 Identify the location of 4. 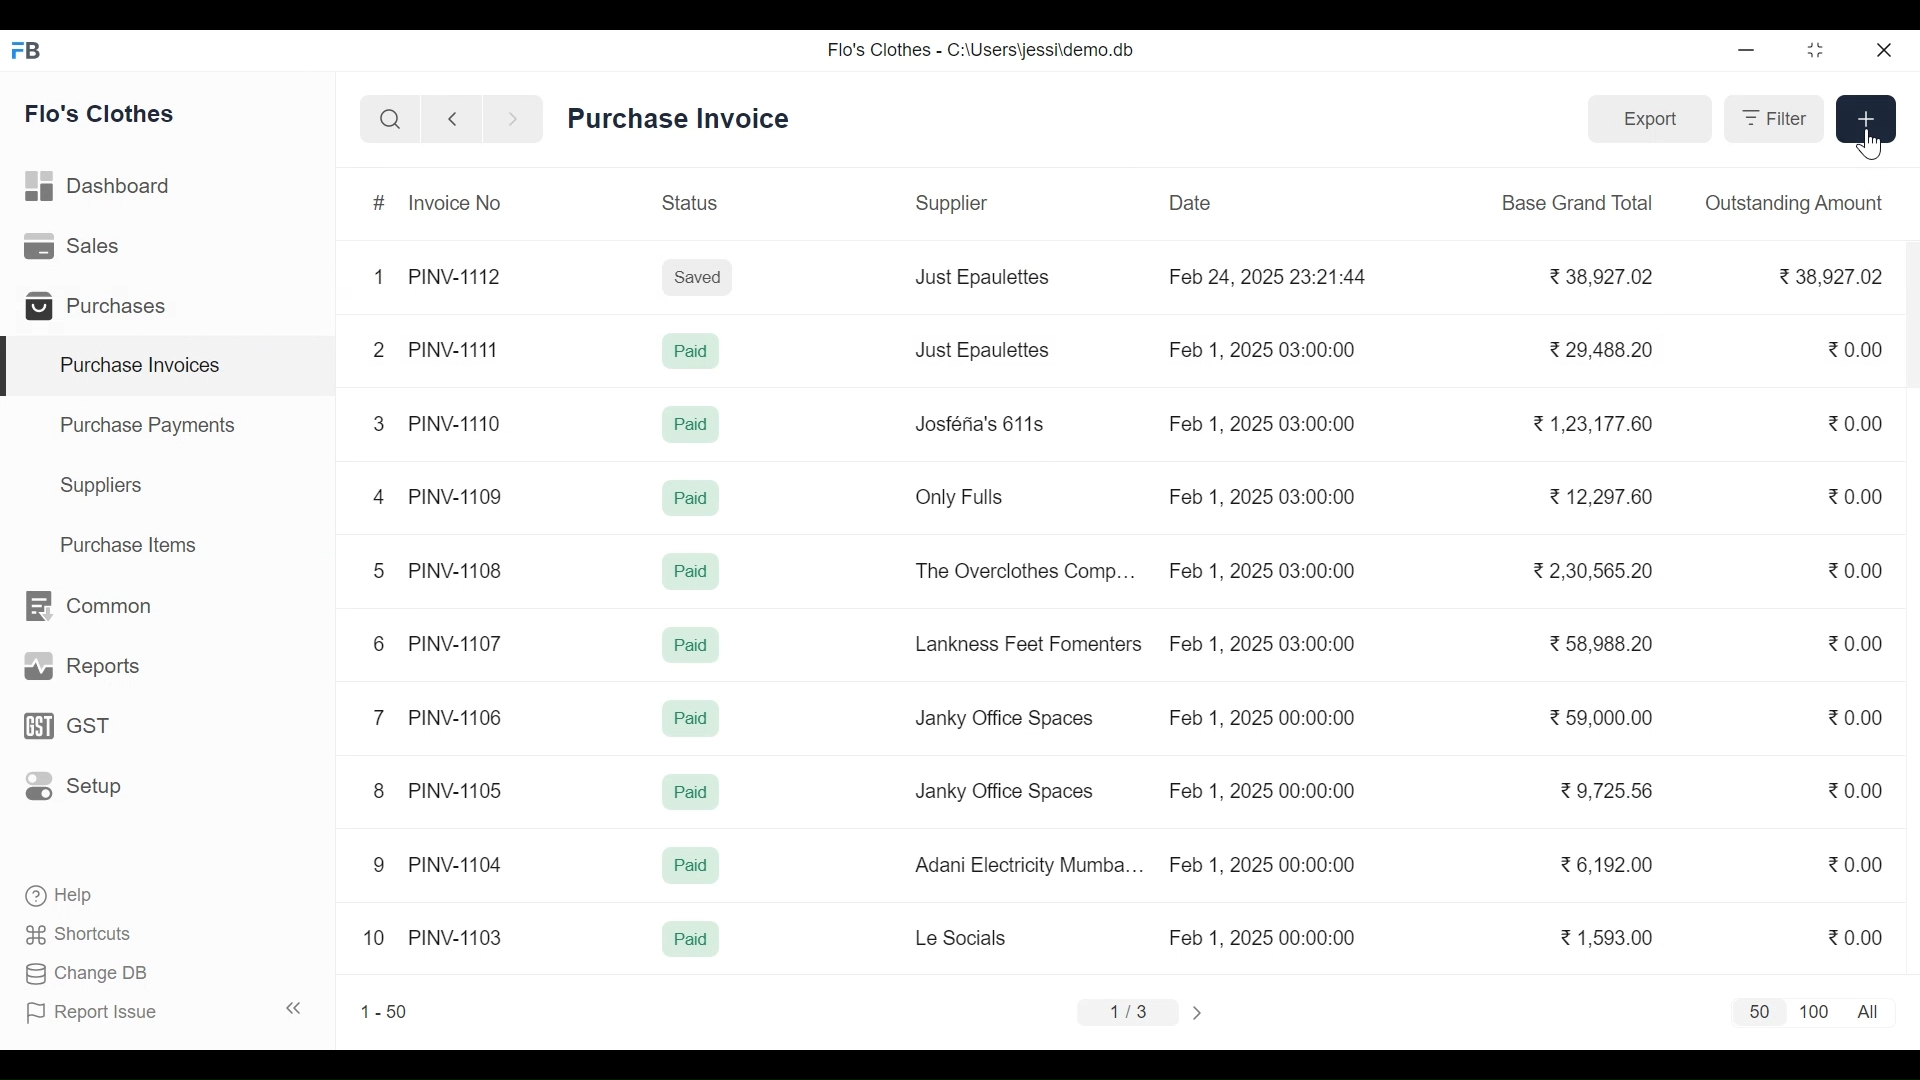
(378, 497).